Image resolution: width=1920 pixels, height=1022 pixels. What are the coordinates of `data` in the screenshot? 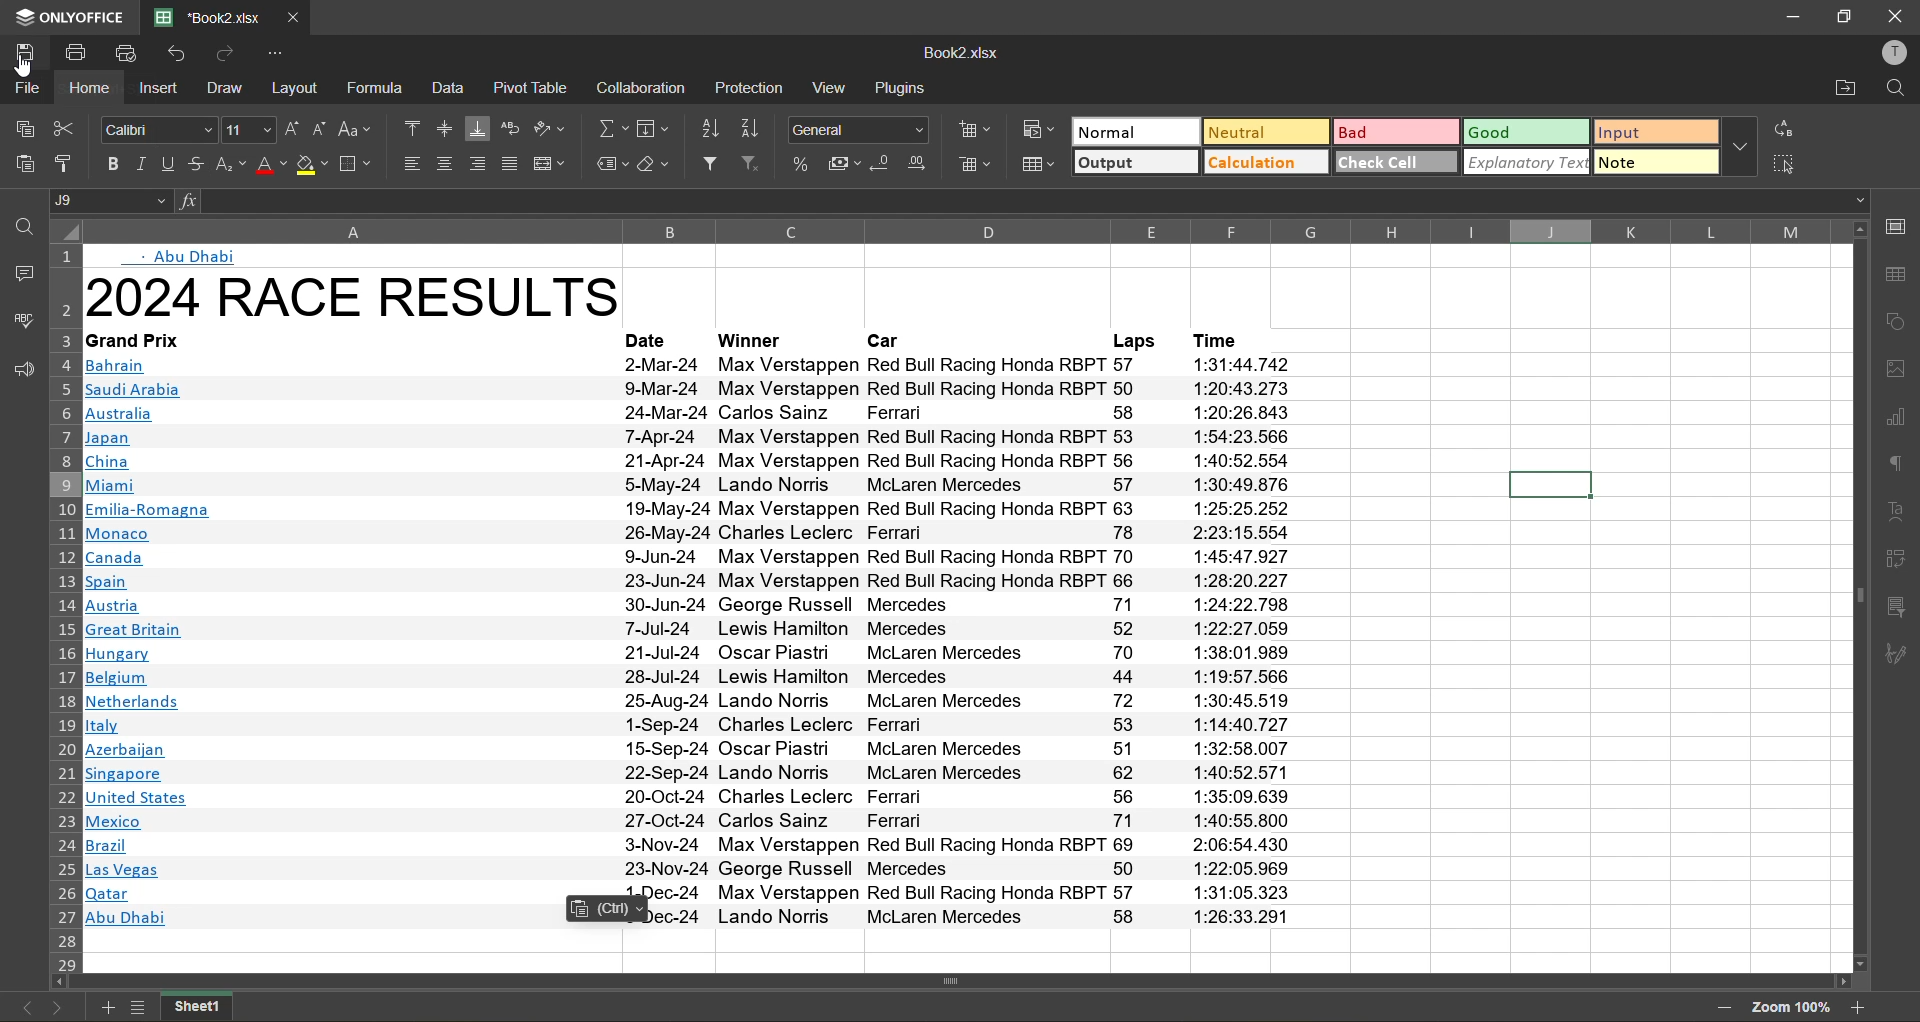 It's located at (450, 89).